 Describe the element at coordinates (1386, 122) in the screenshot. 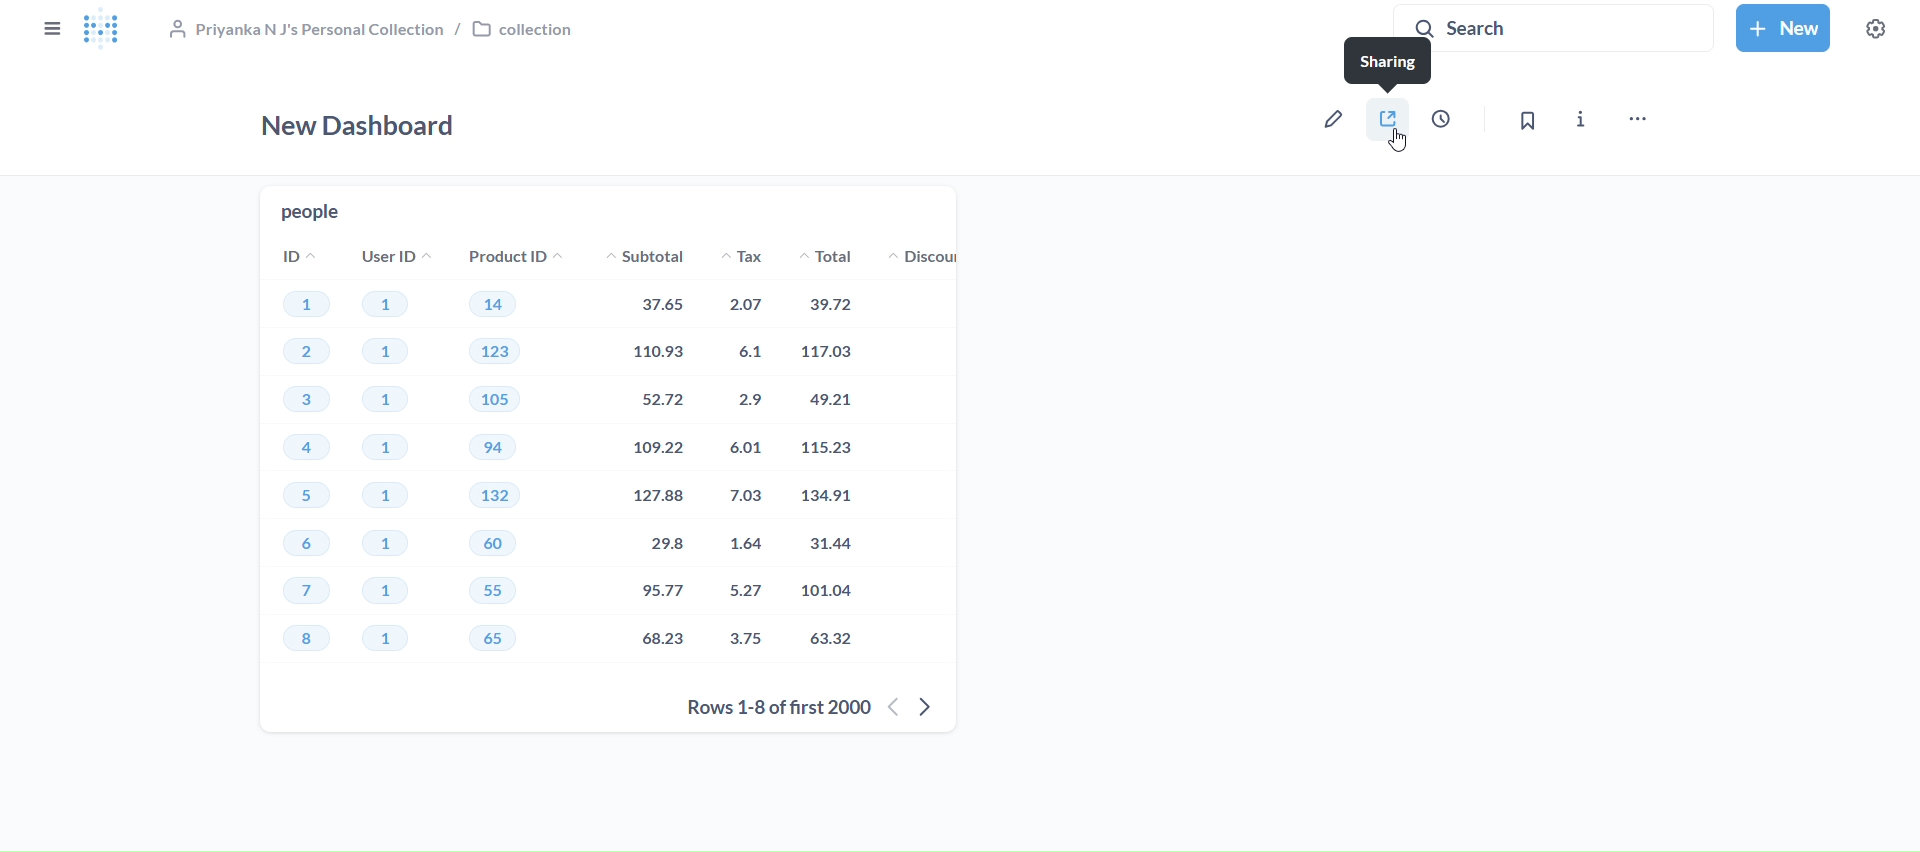

I see `sharing` at that location.